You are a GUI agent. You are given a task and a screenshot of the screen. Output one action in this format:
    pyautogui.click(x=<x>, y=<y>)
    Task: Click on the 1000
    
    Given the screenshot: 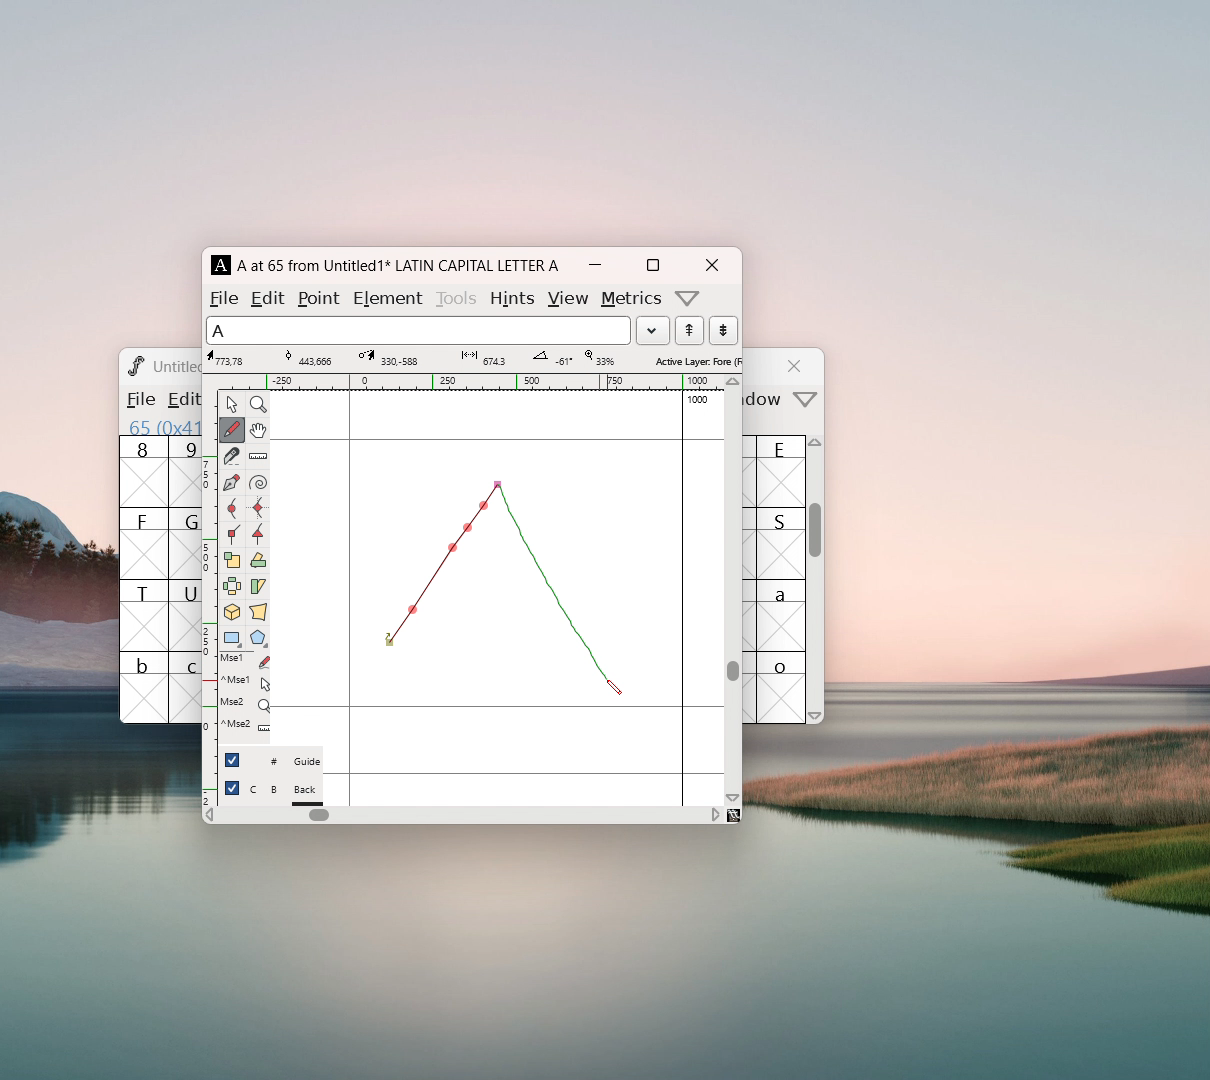 What is the action you would take?
    pyautogui.click(x=700, y=400)
    